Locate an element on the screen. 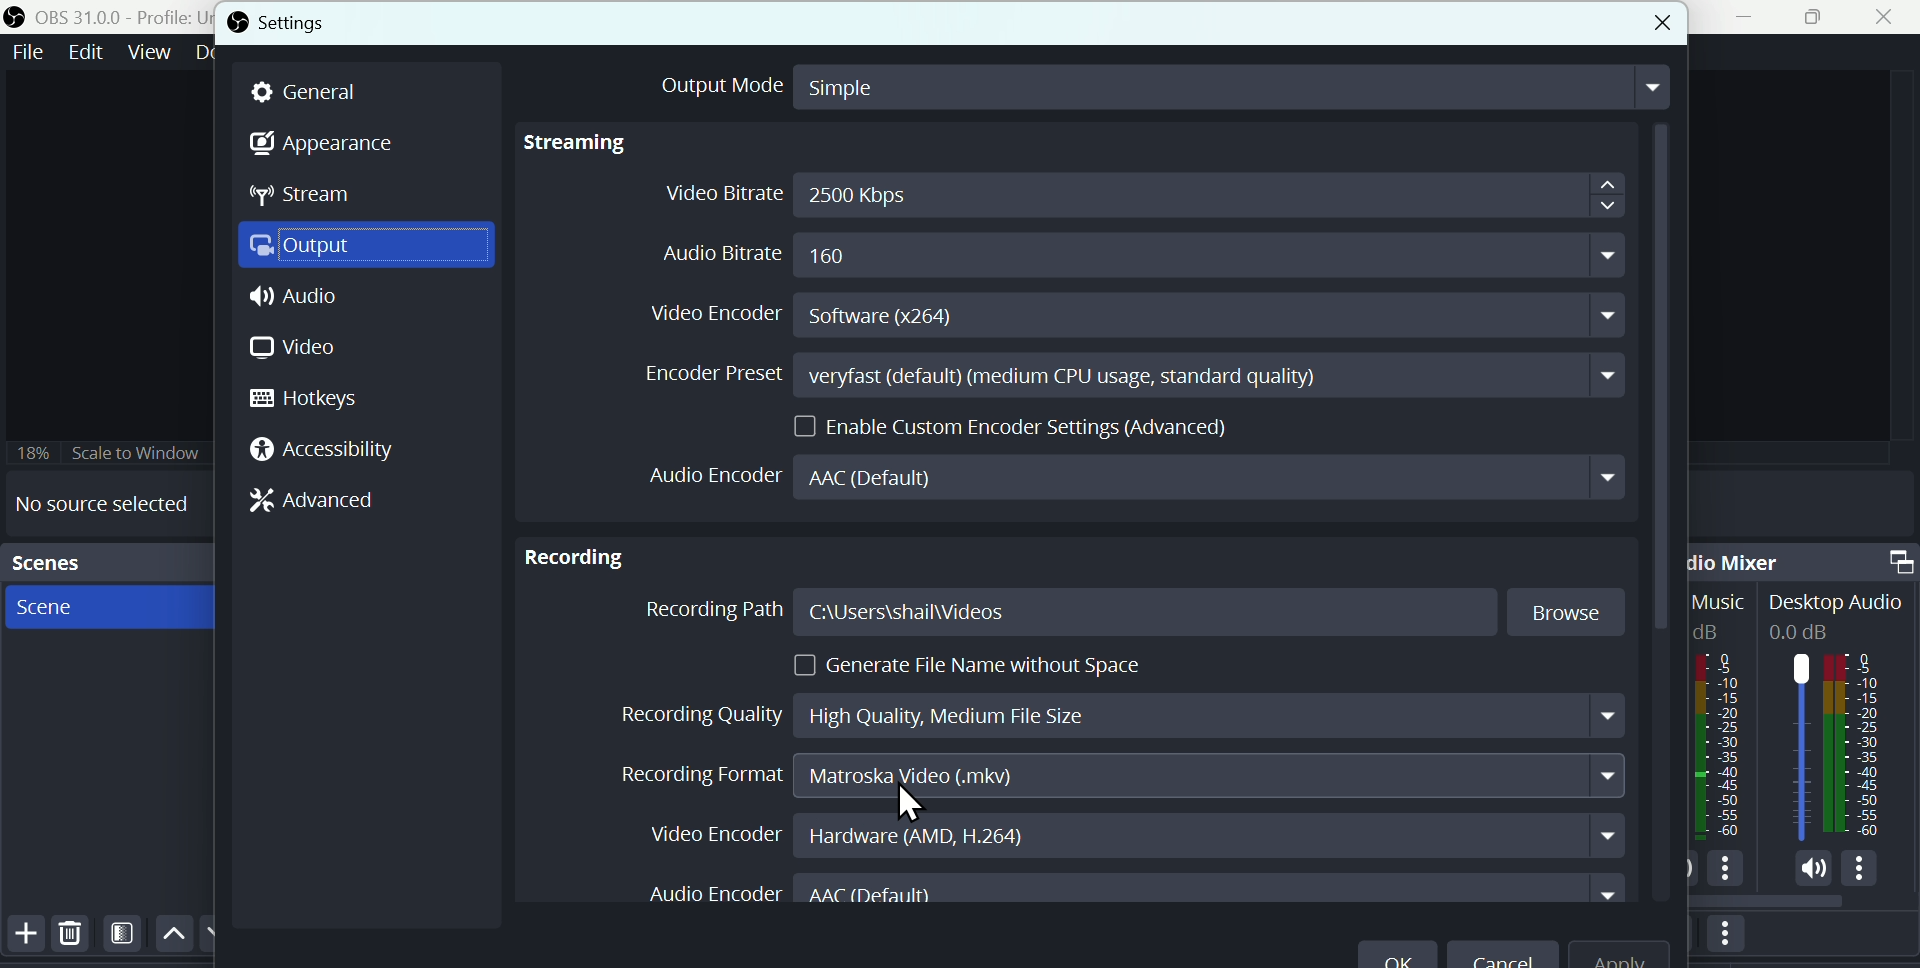 The width and height of the screenshot is (1920, 968). Audio is located at coordinates (297, 295).